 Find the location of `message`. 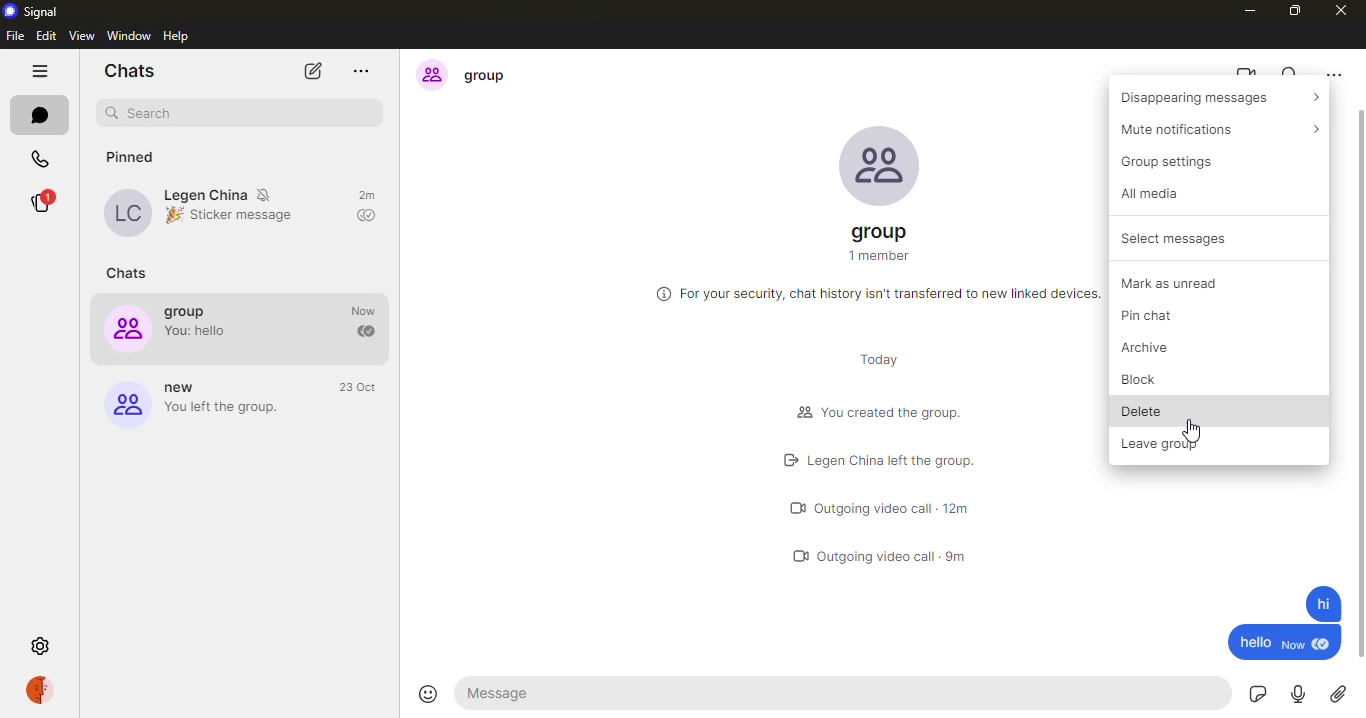

message is located at coordinates (512, 694).